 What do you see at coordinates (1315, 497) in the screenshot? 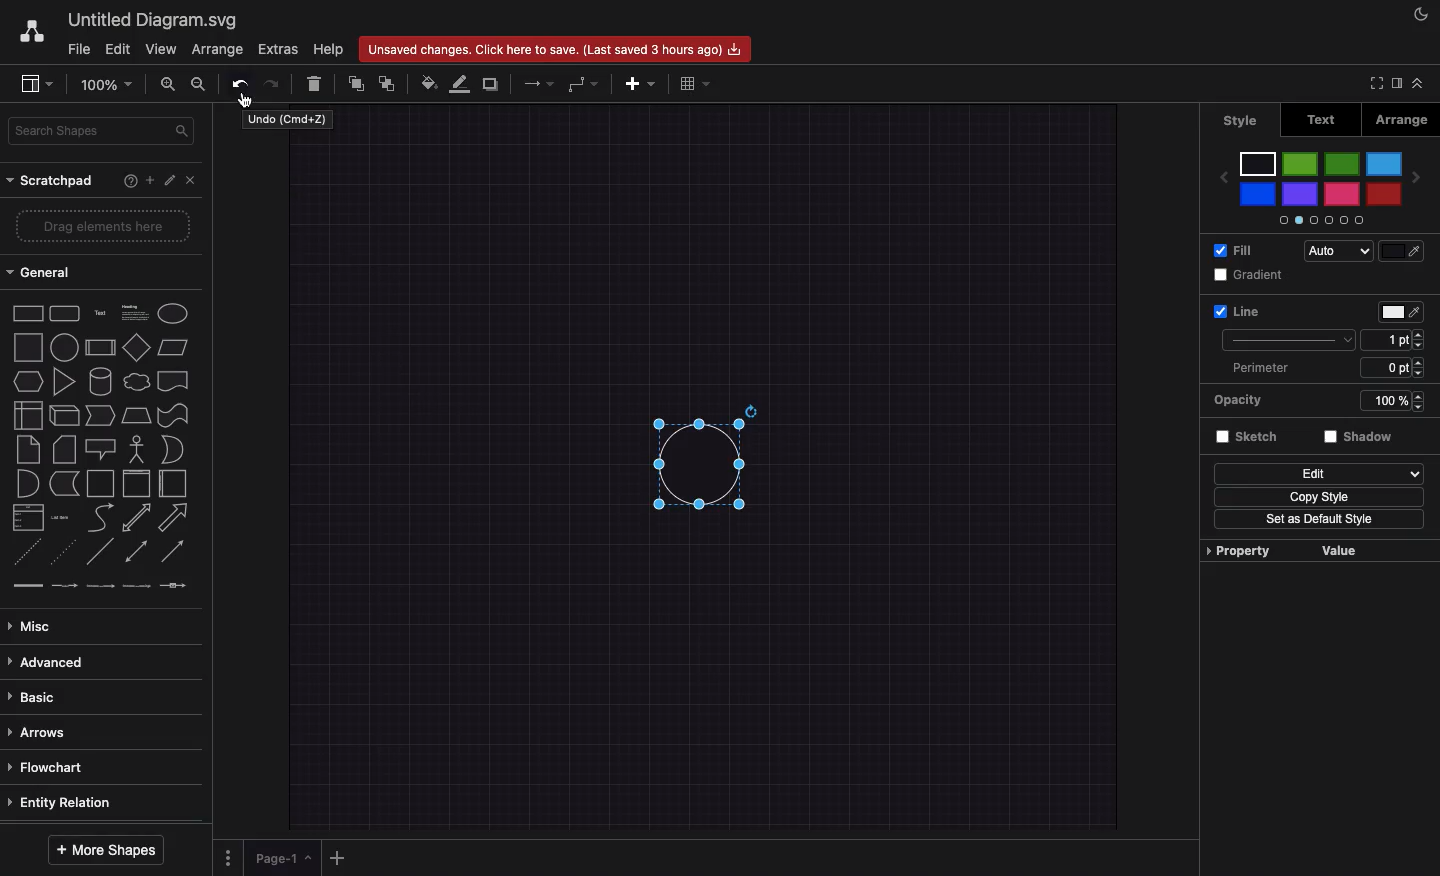
I see `Copy style` at bounding box center [1315, 497].